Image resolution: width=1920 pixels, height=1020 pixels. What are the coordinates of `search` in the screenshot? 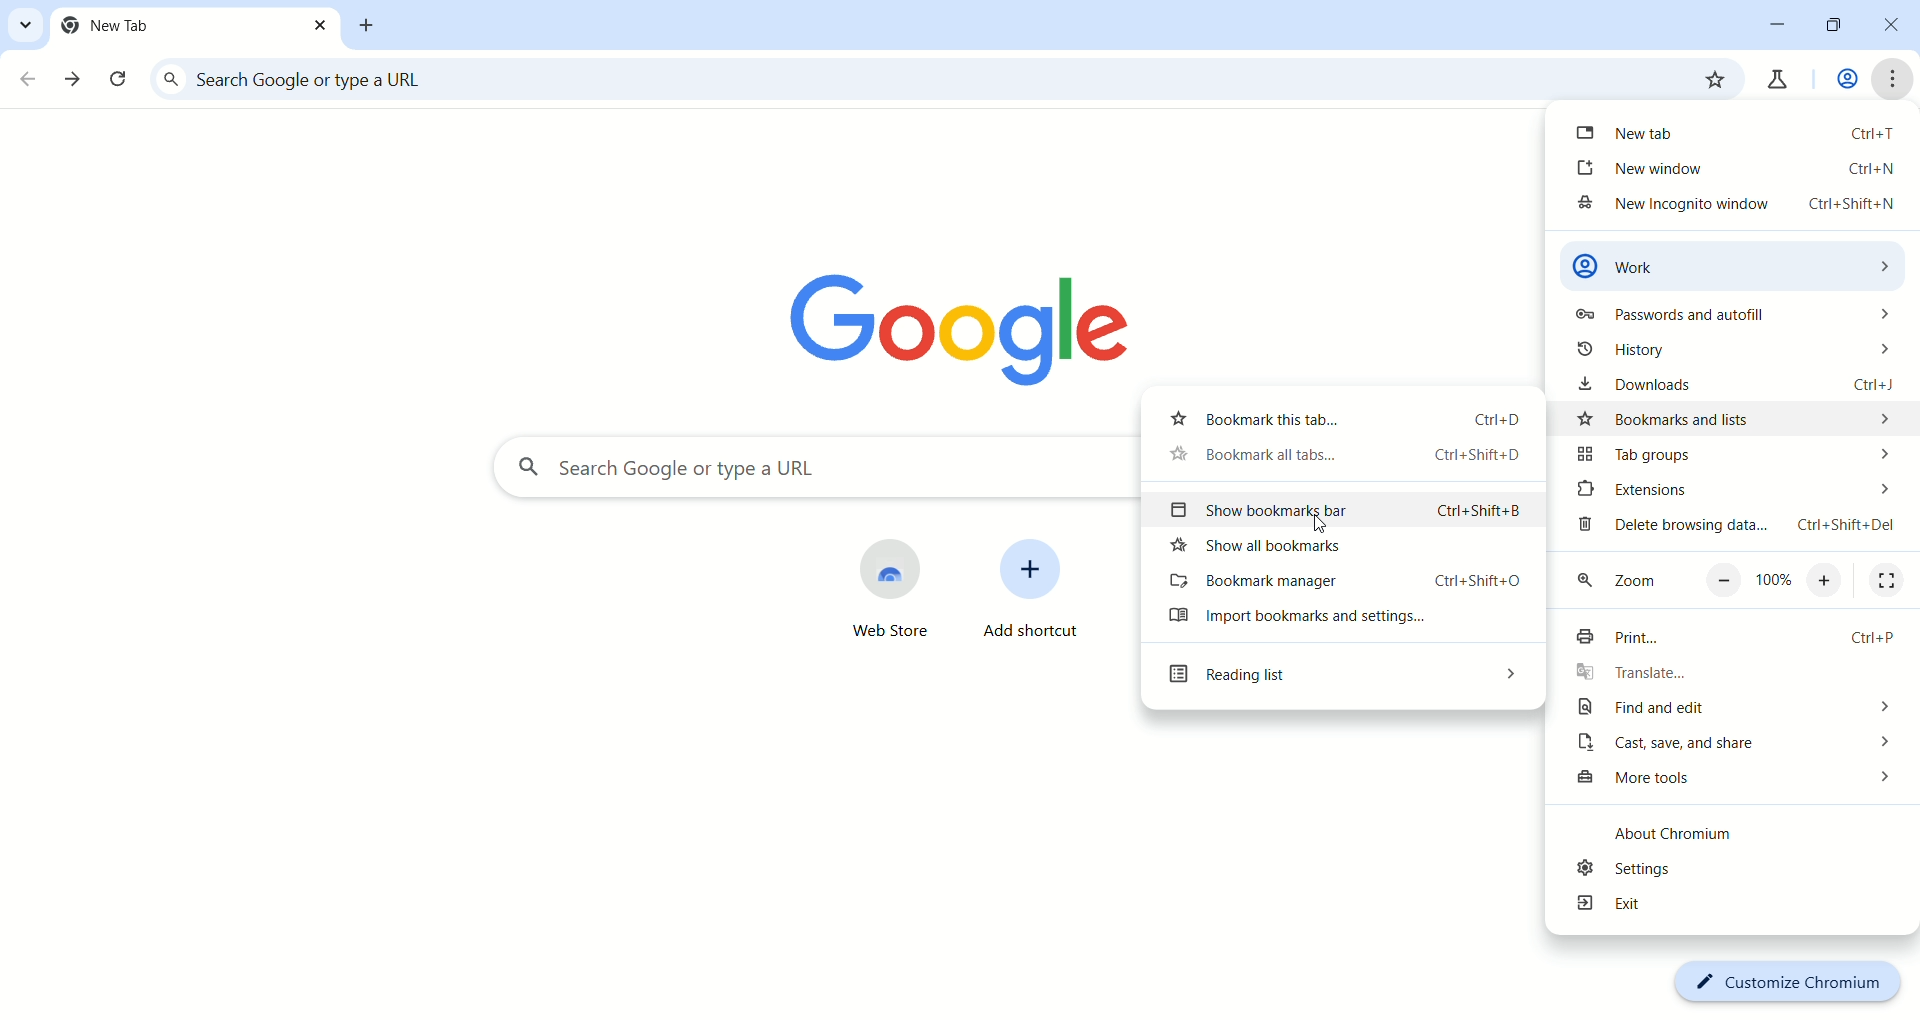 It's located at (809, 469).